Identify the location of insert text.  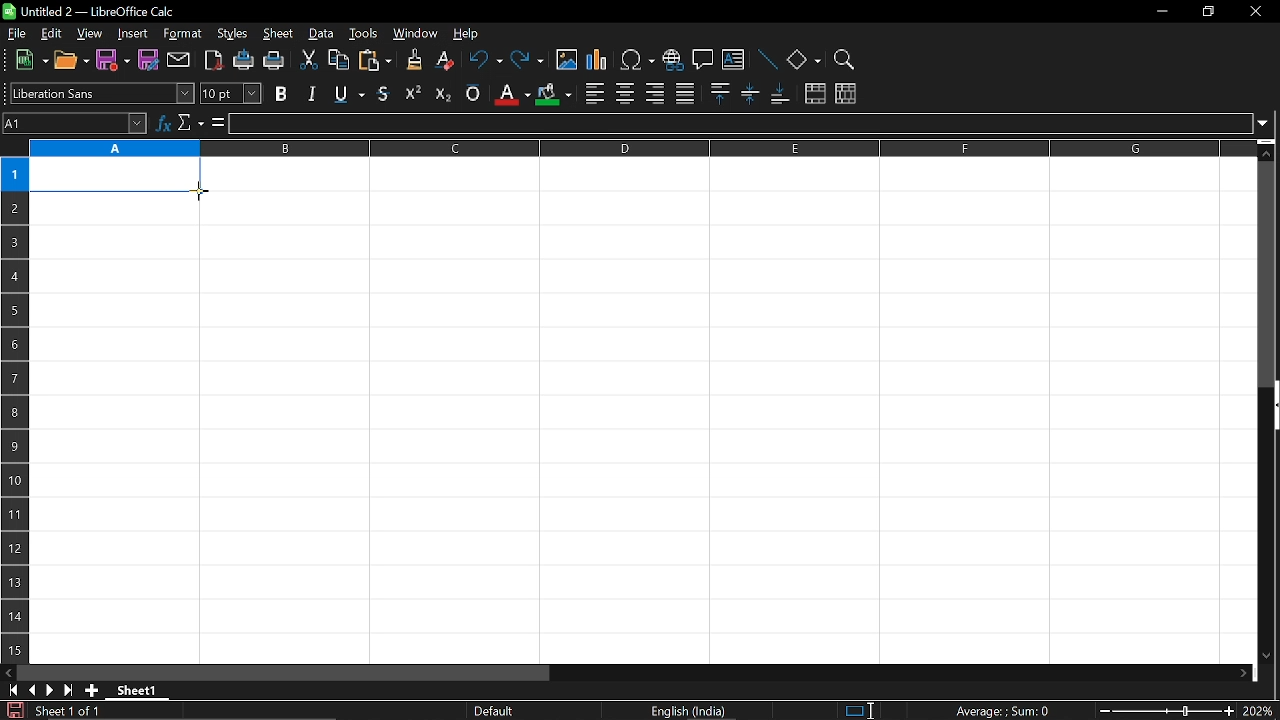
(734, 59).